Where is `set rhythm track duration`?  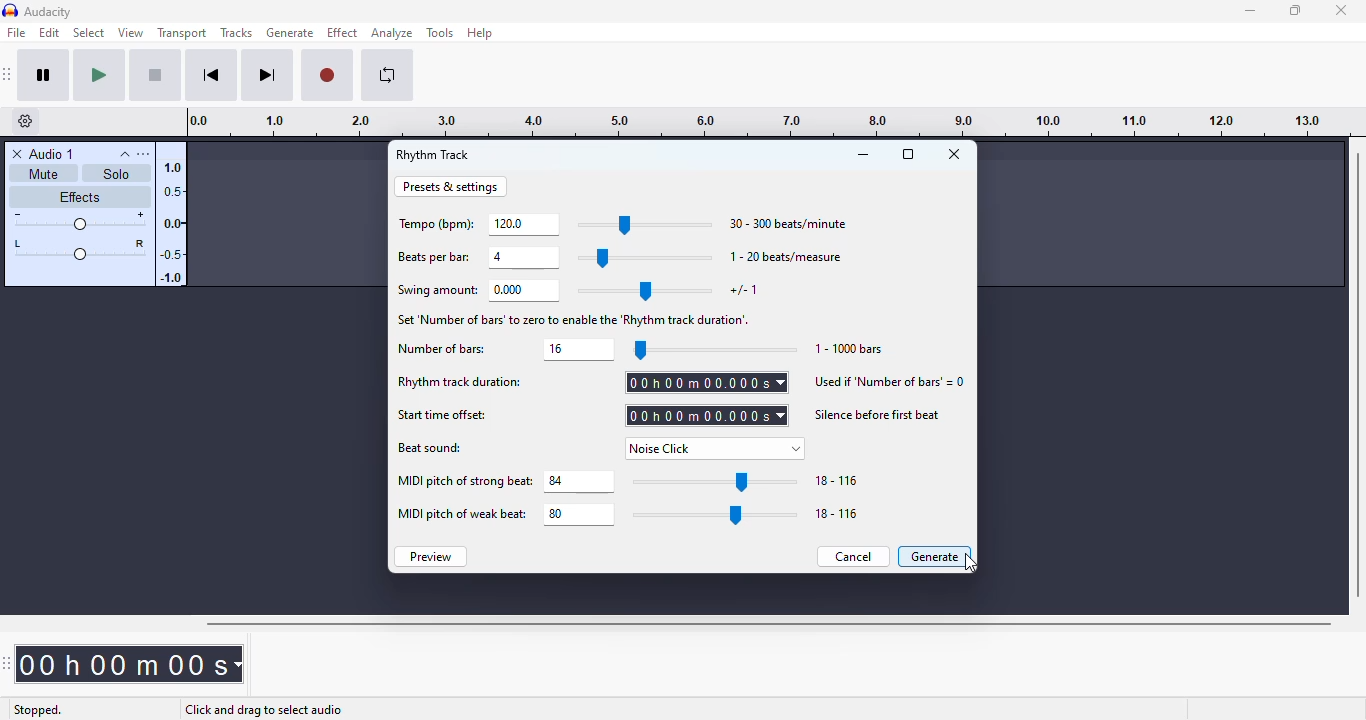
set rhythm track duration is located at coordinates (706, 382).